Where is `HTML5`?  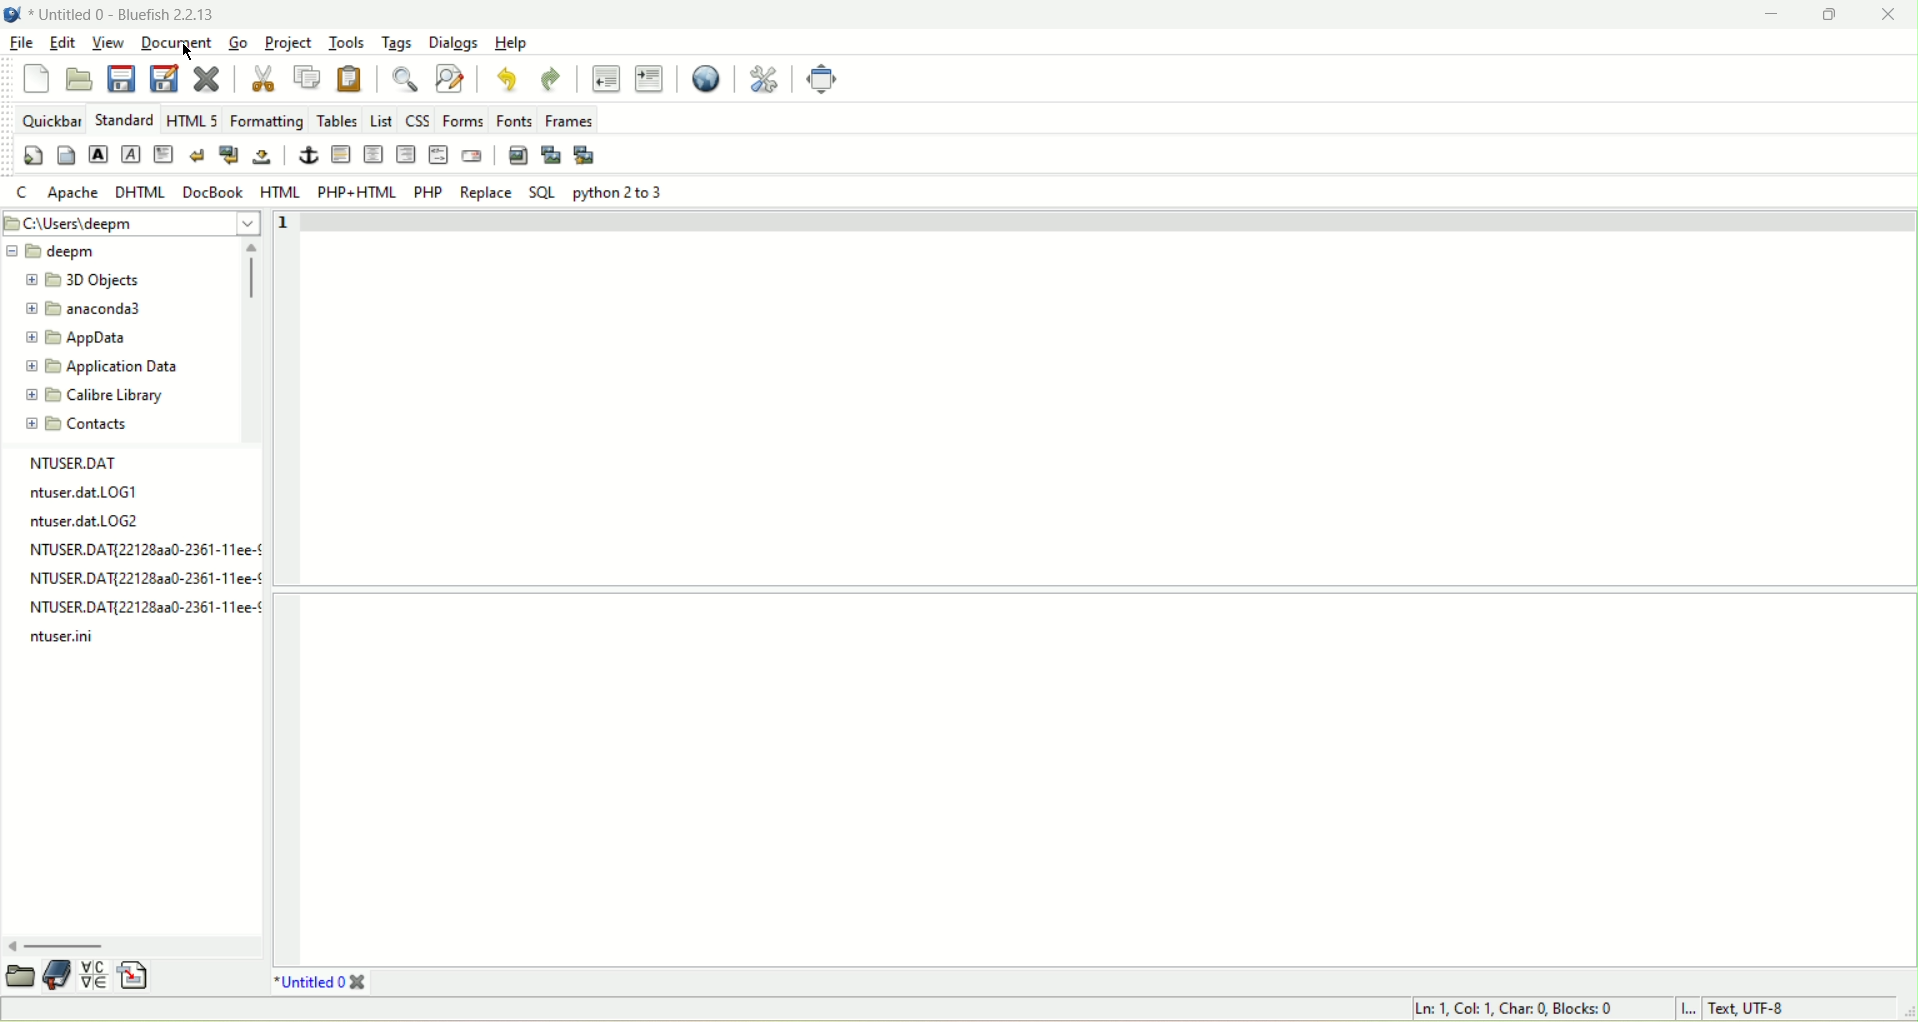 HTML5 is located at coordinates (191, 119).